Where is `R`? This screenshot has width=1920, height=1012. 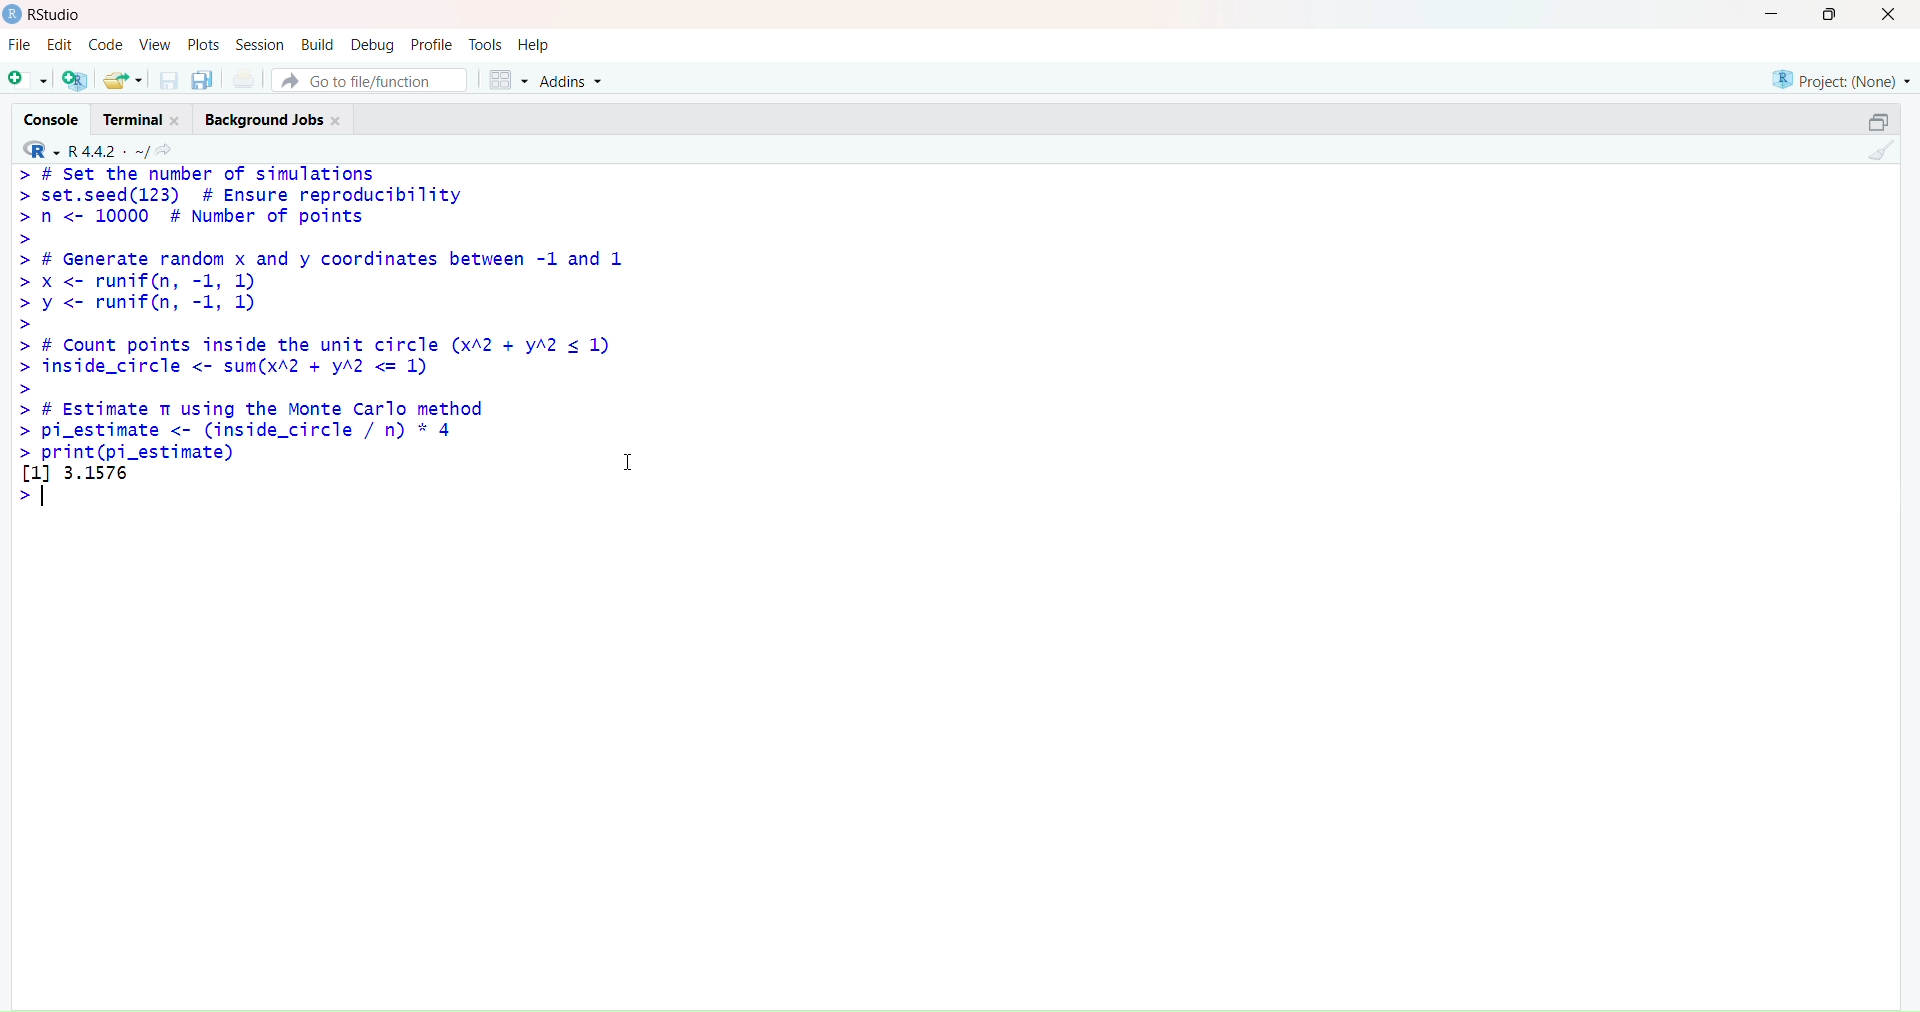
R is located at coordinates (41, 148).